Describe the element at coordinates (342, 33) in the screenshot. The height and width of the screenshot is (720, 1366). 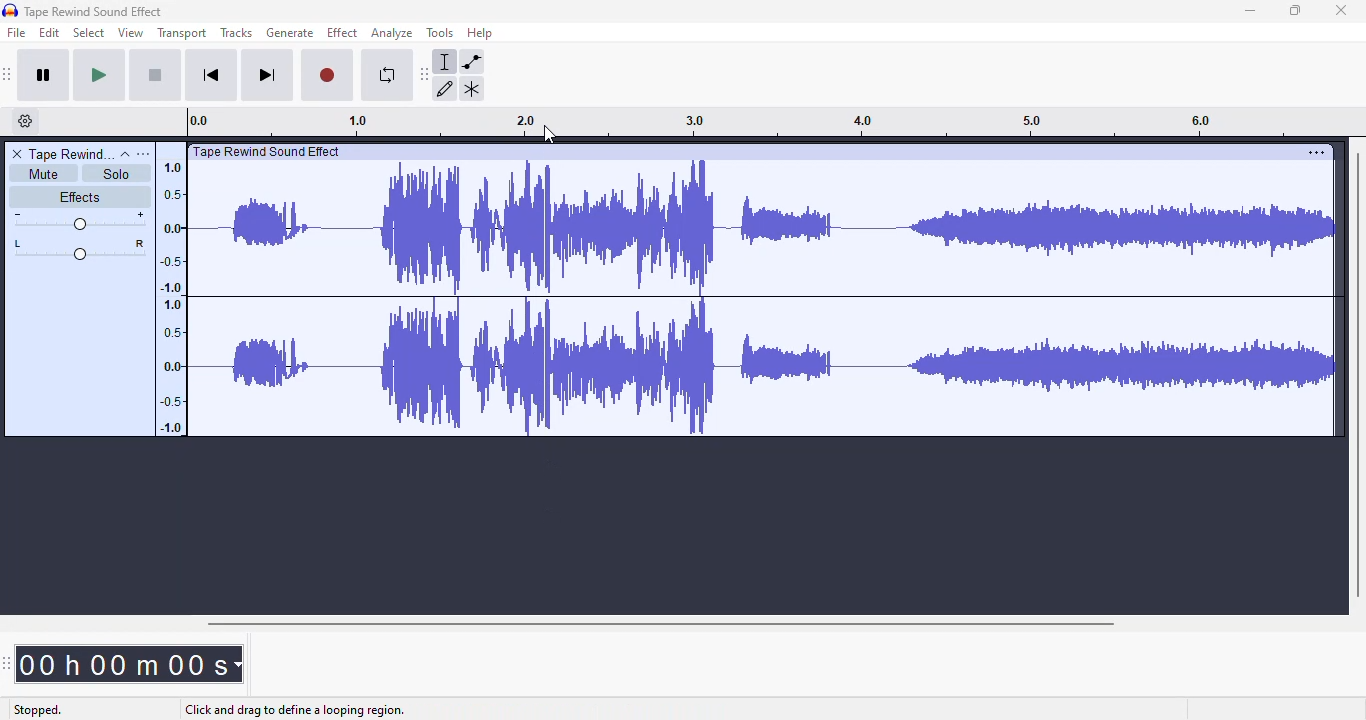
I see `effect` at that location.